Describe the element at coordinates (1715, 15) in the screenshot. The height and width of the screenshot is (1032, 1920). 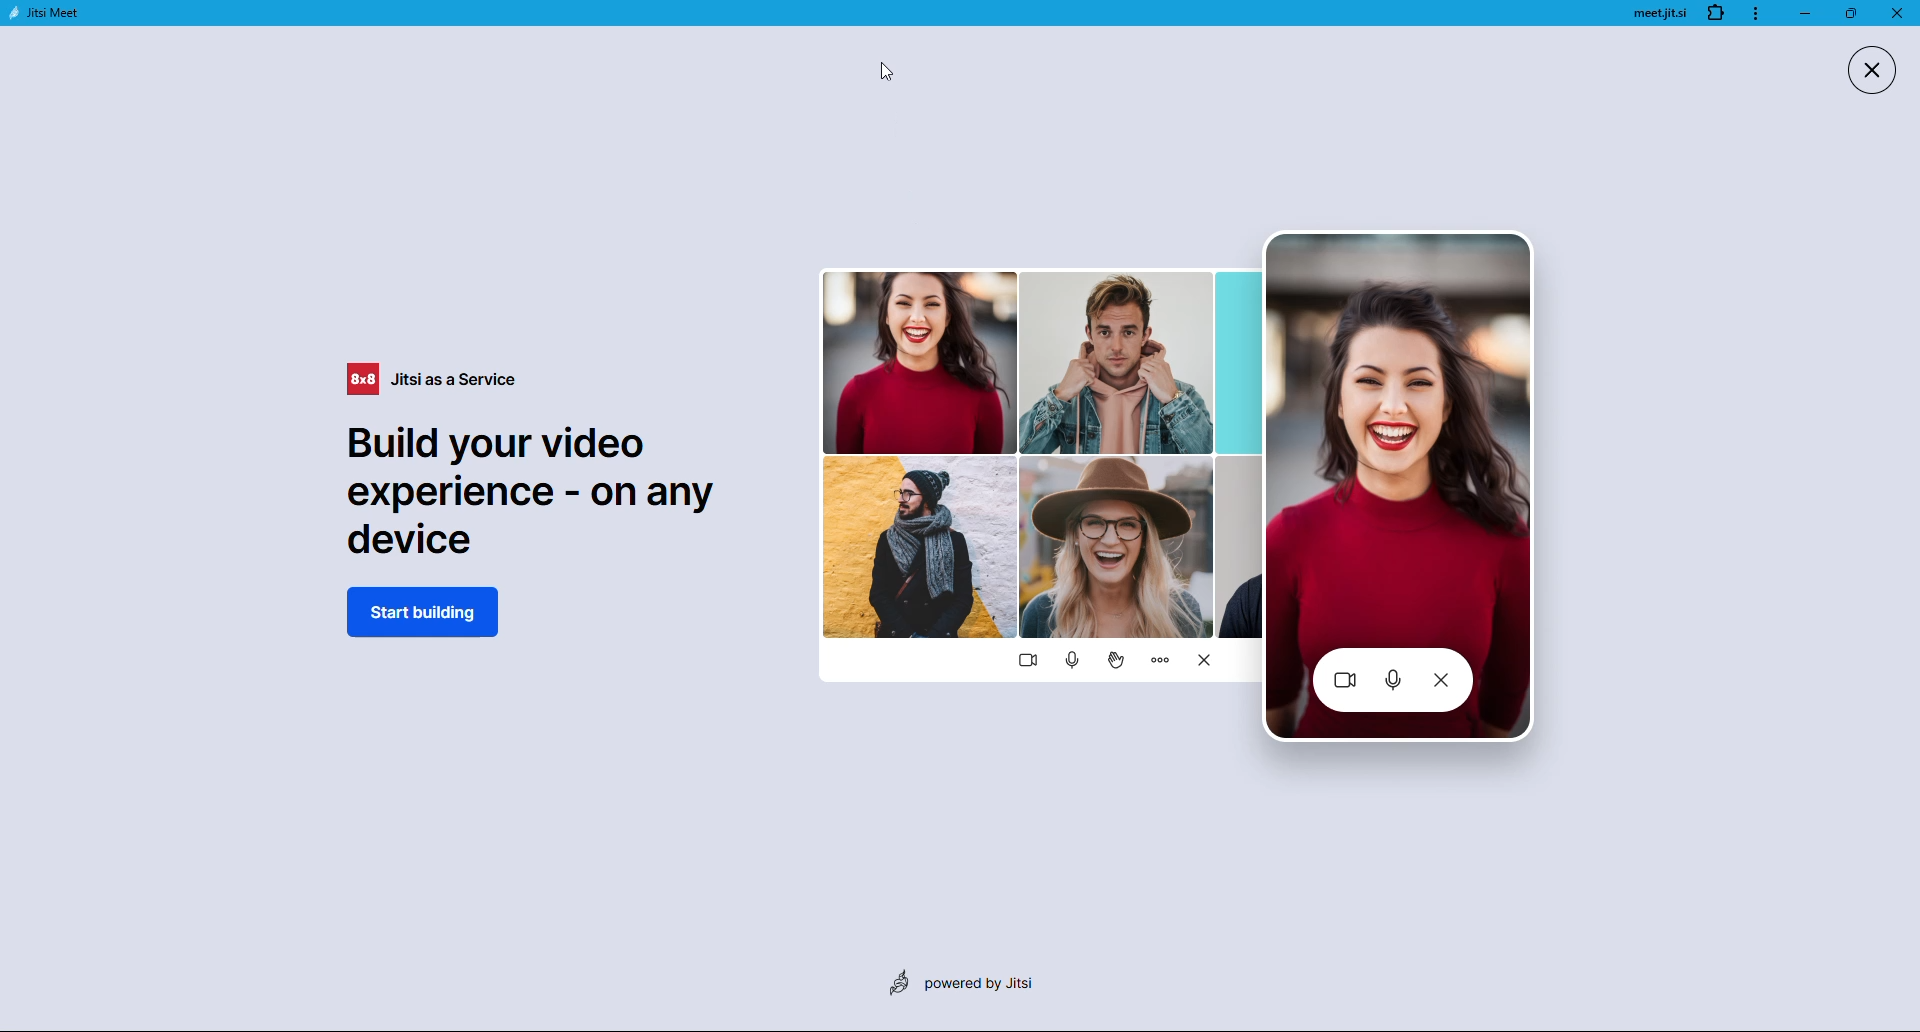
I see `extension` at that location.